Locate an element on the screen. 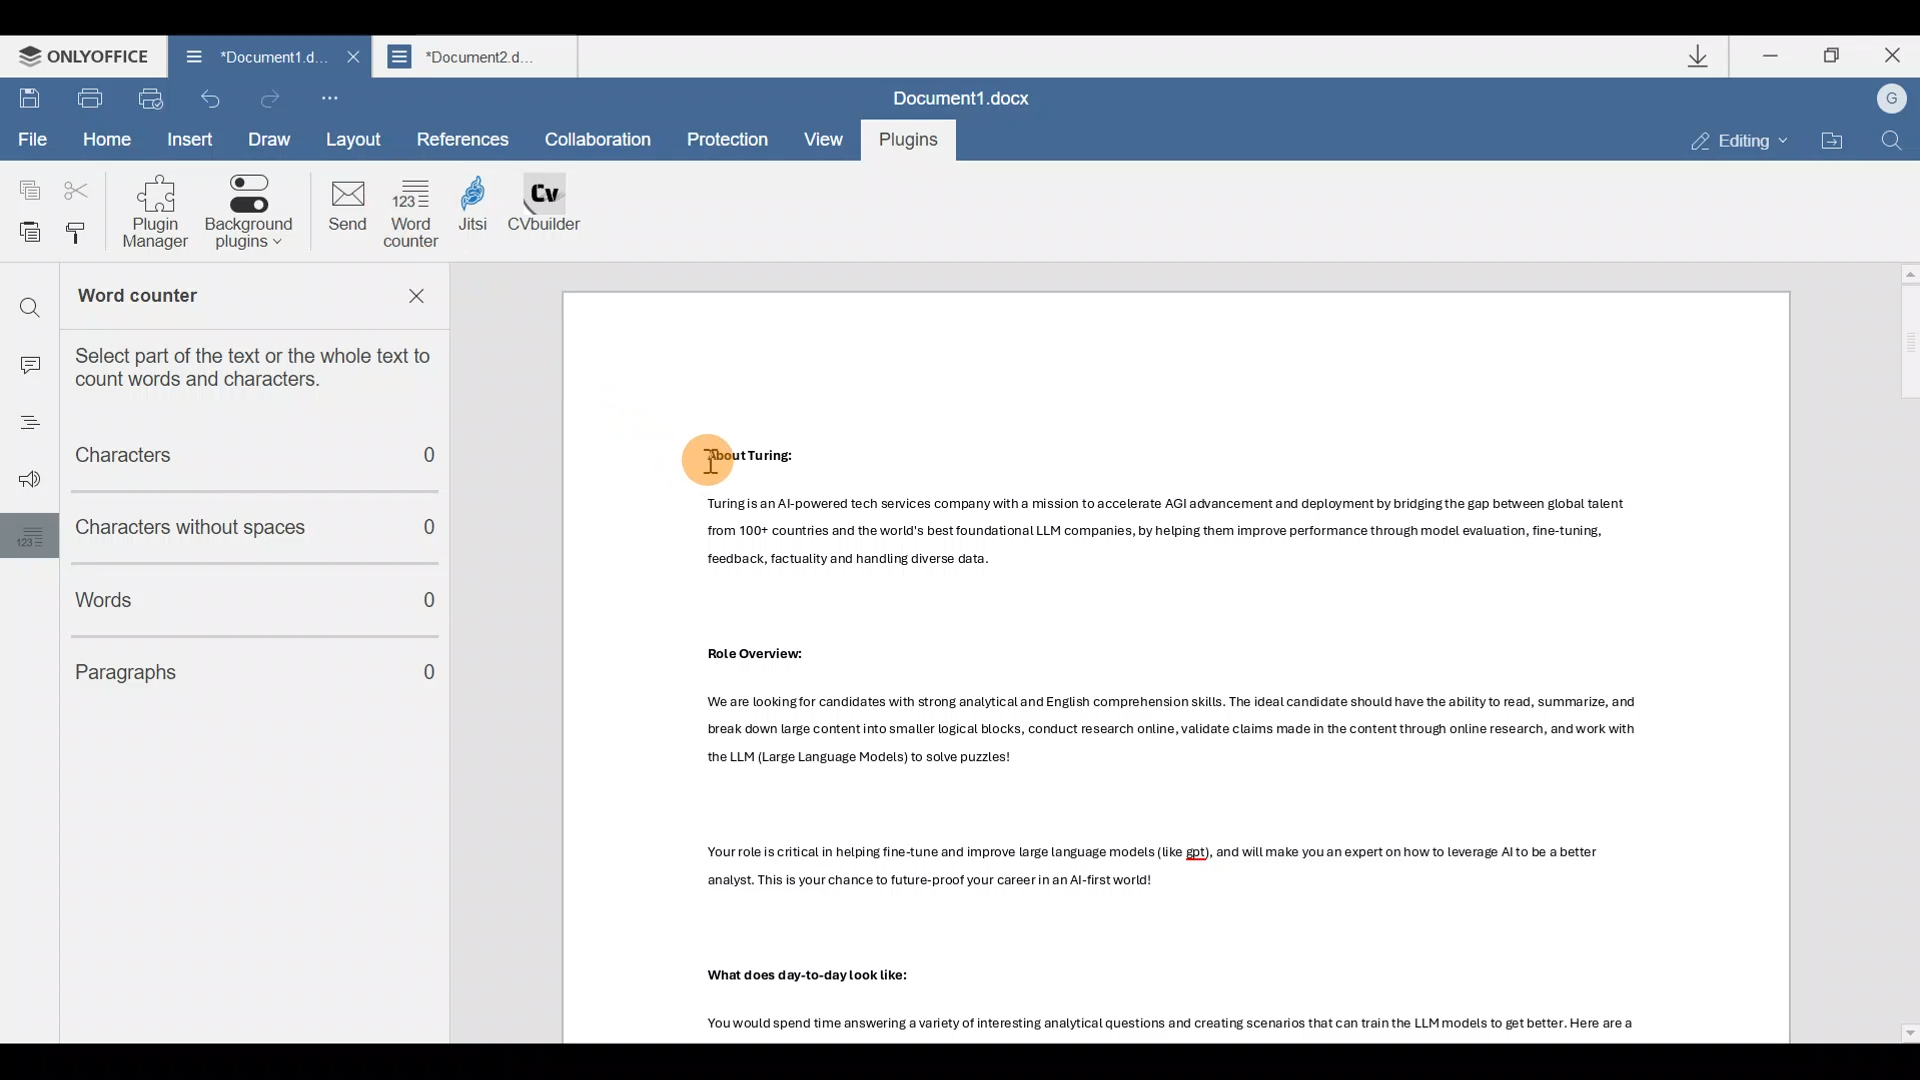 The image size is (1920, 1080). Copy is located at coordinates (27, 188).